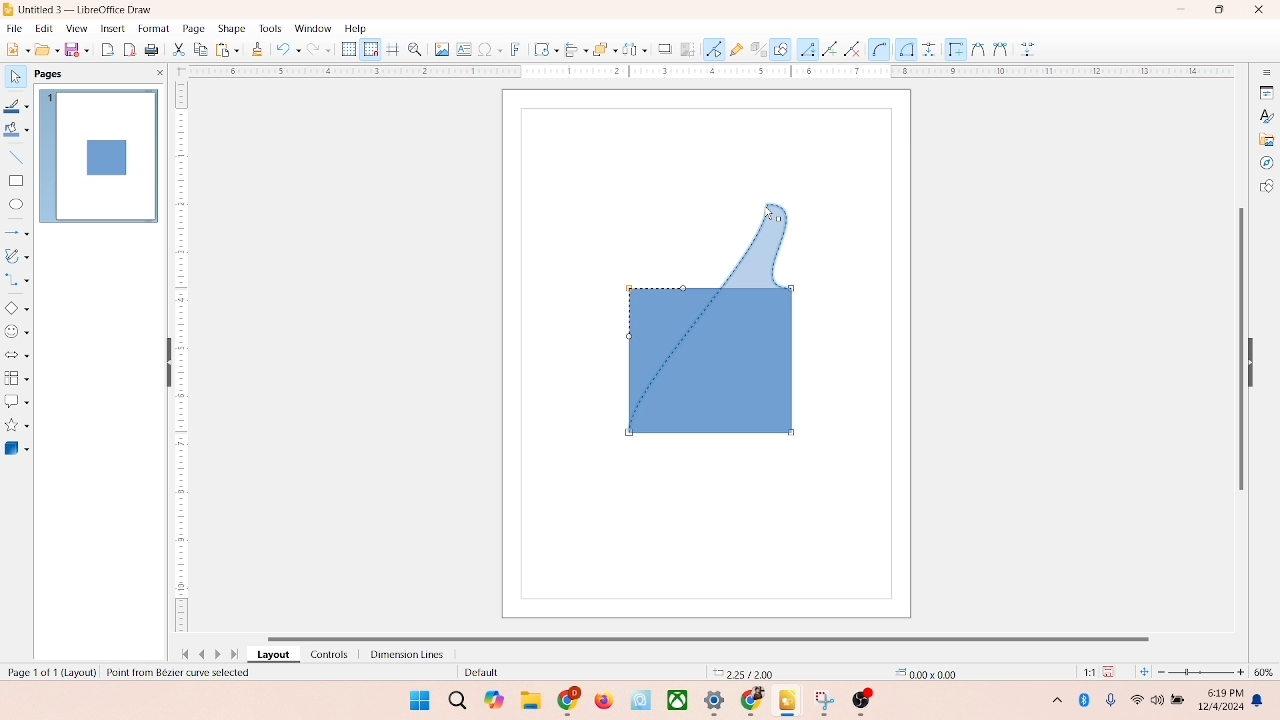  Describe the element at coordinates (17, 106) in the screenshot. I see `line color` at that location.